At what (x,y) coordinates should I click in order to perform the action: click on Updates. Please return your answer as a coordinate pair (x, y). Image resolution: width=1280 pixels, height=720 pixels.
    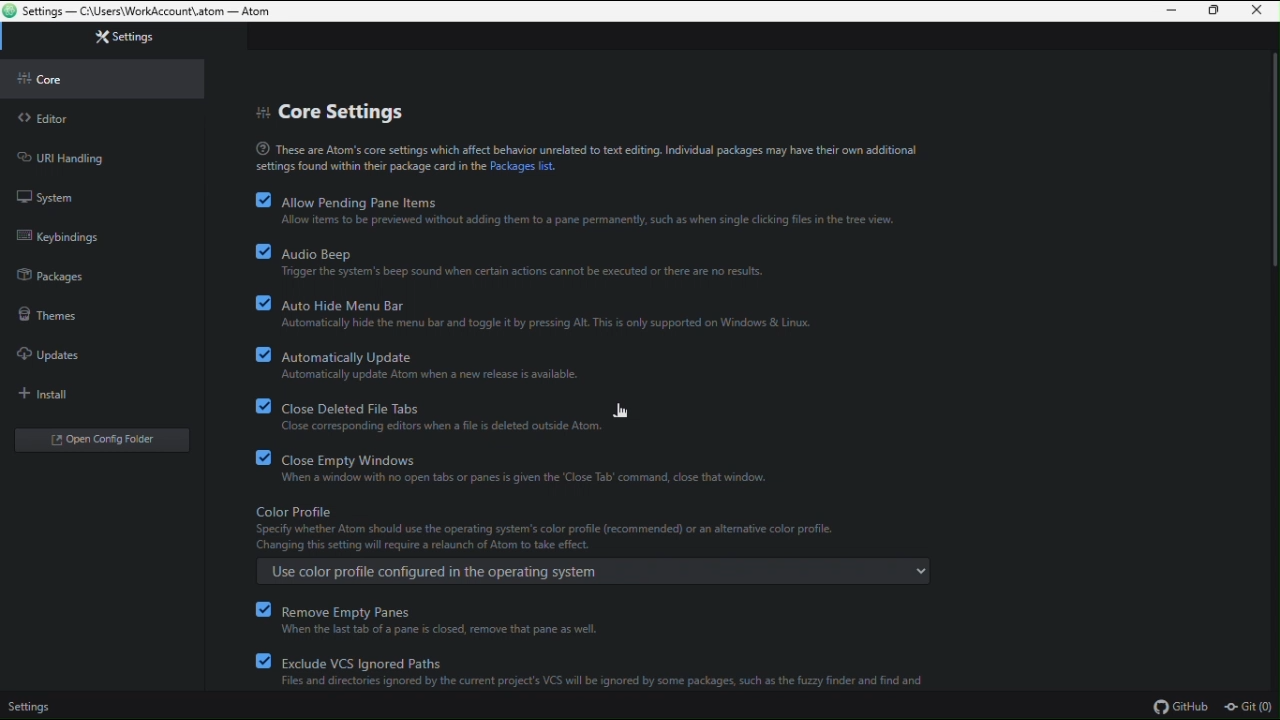
    Looking at the image, I should click on (67, 350).